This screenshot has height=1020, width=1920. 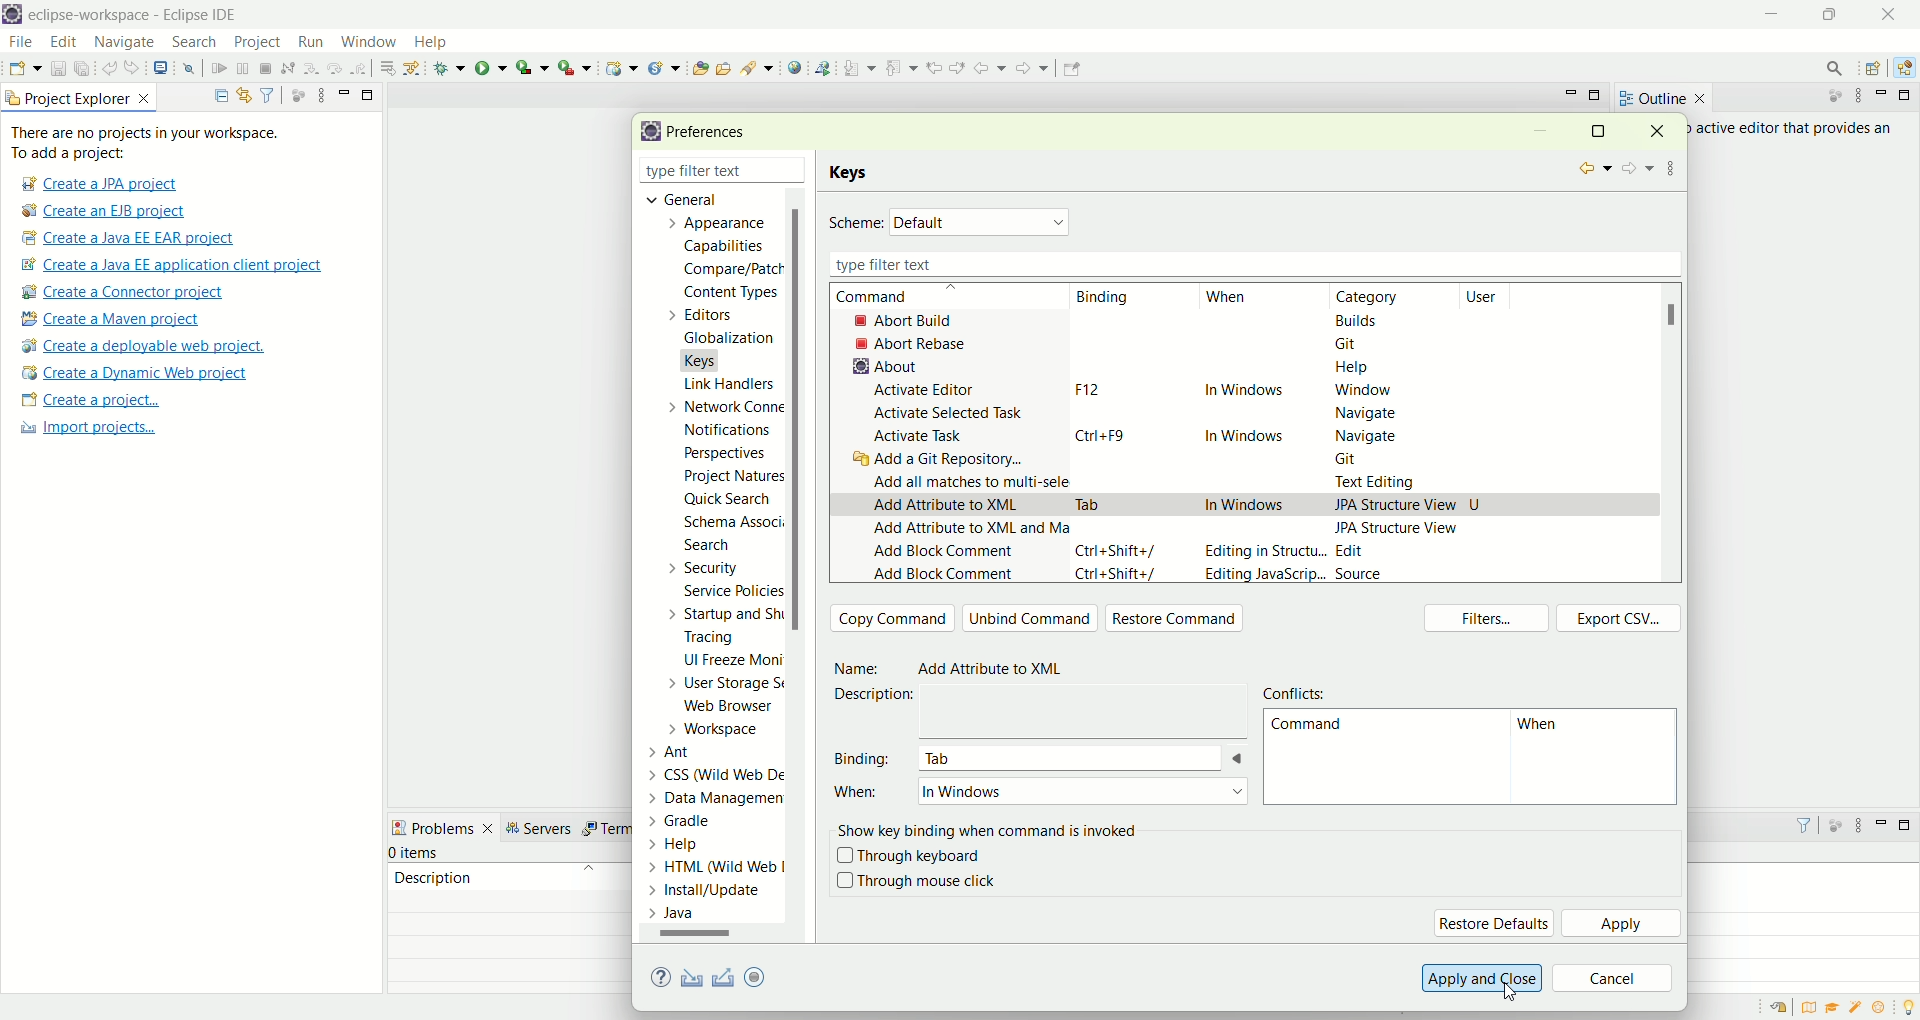 I want to click on terminate, so click(x=266, y=70).